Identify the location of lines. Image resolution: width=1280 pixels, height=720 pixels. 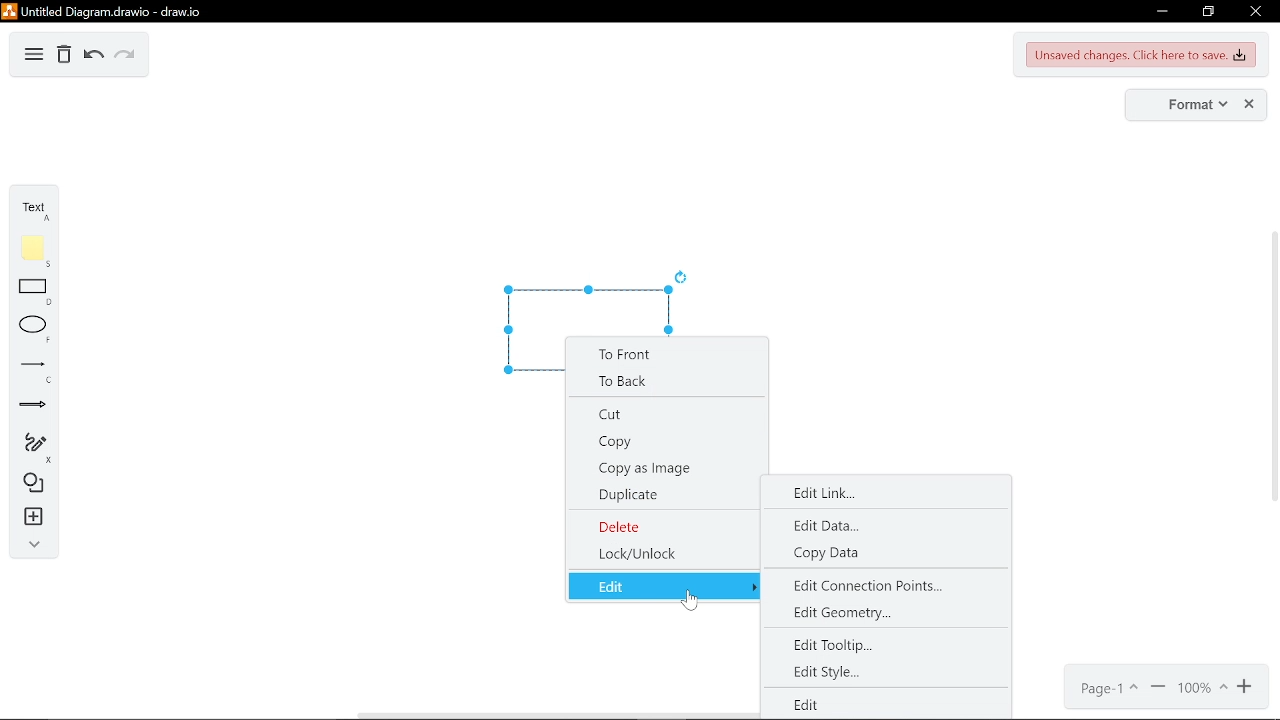
(36, 372).